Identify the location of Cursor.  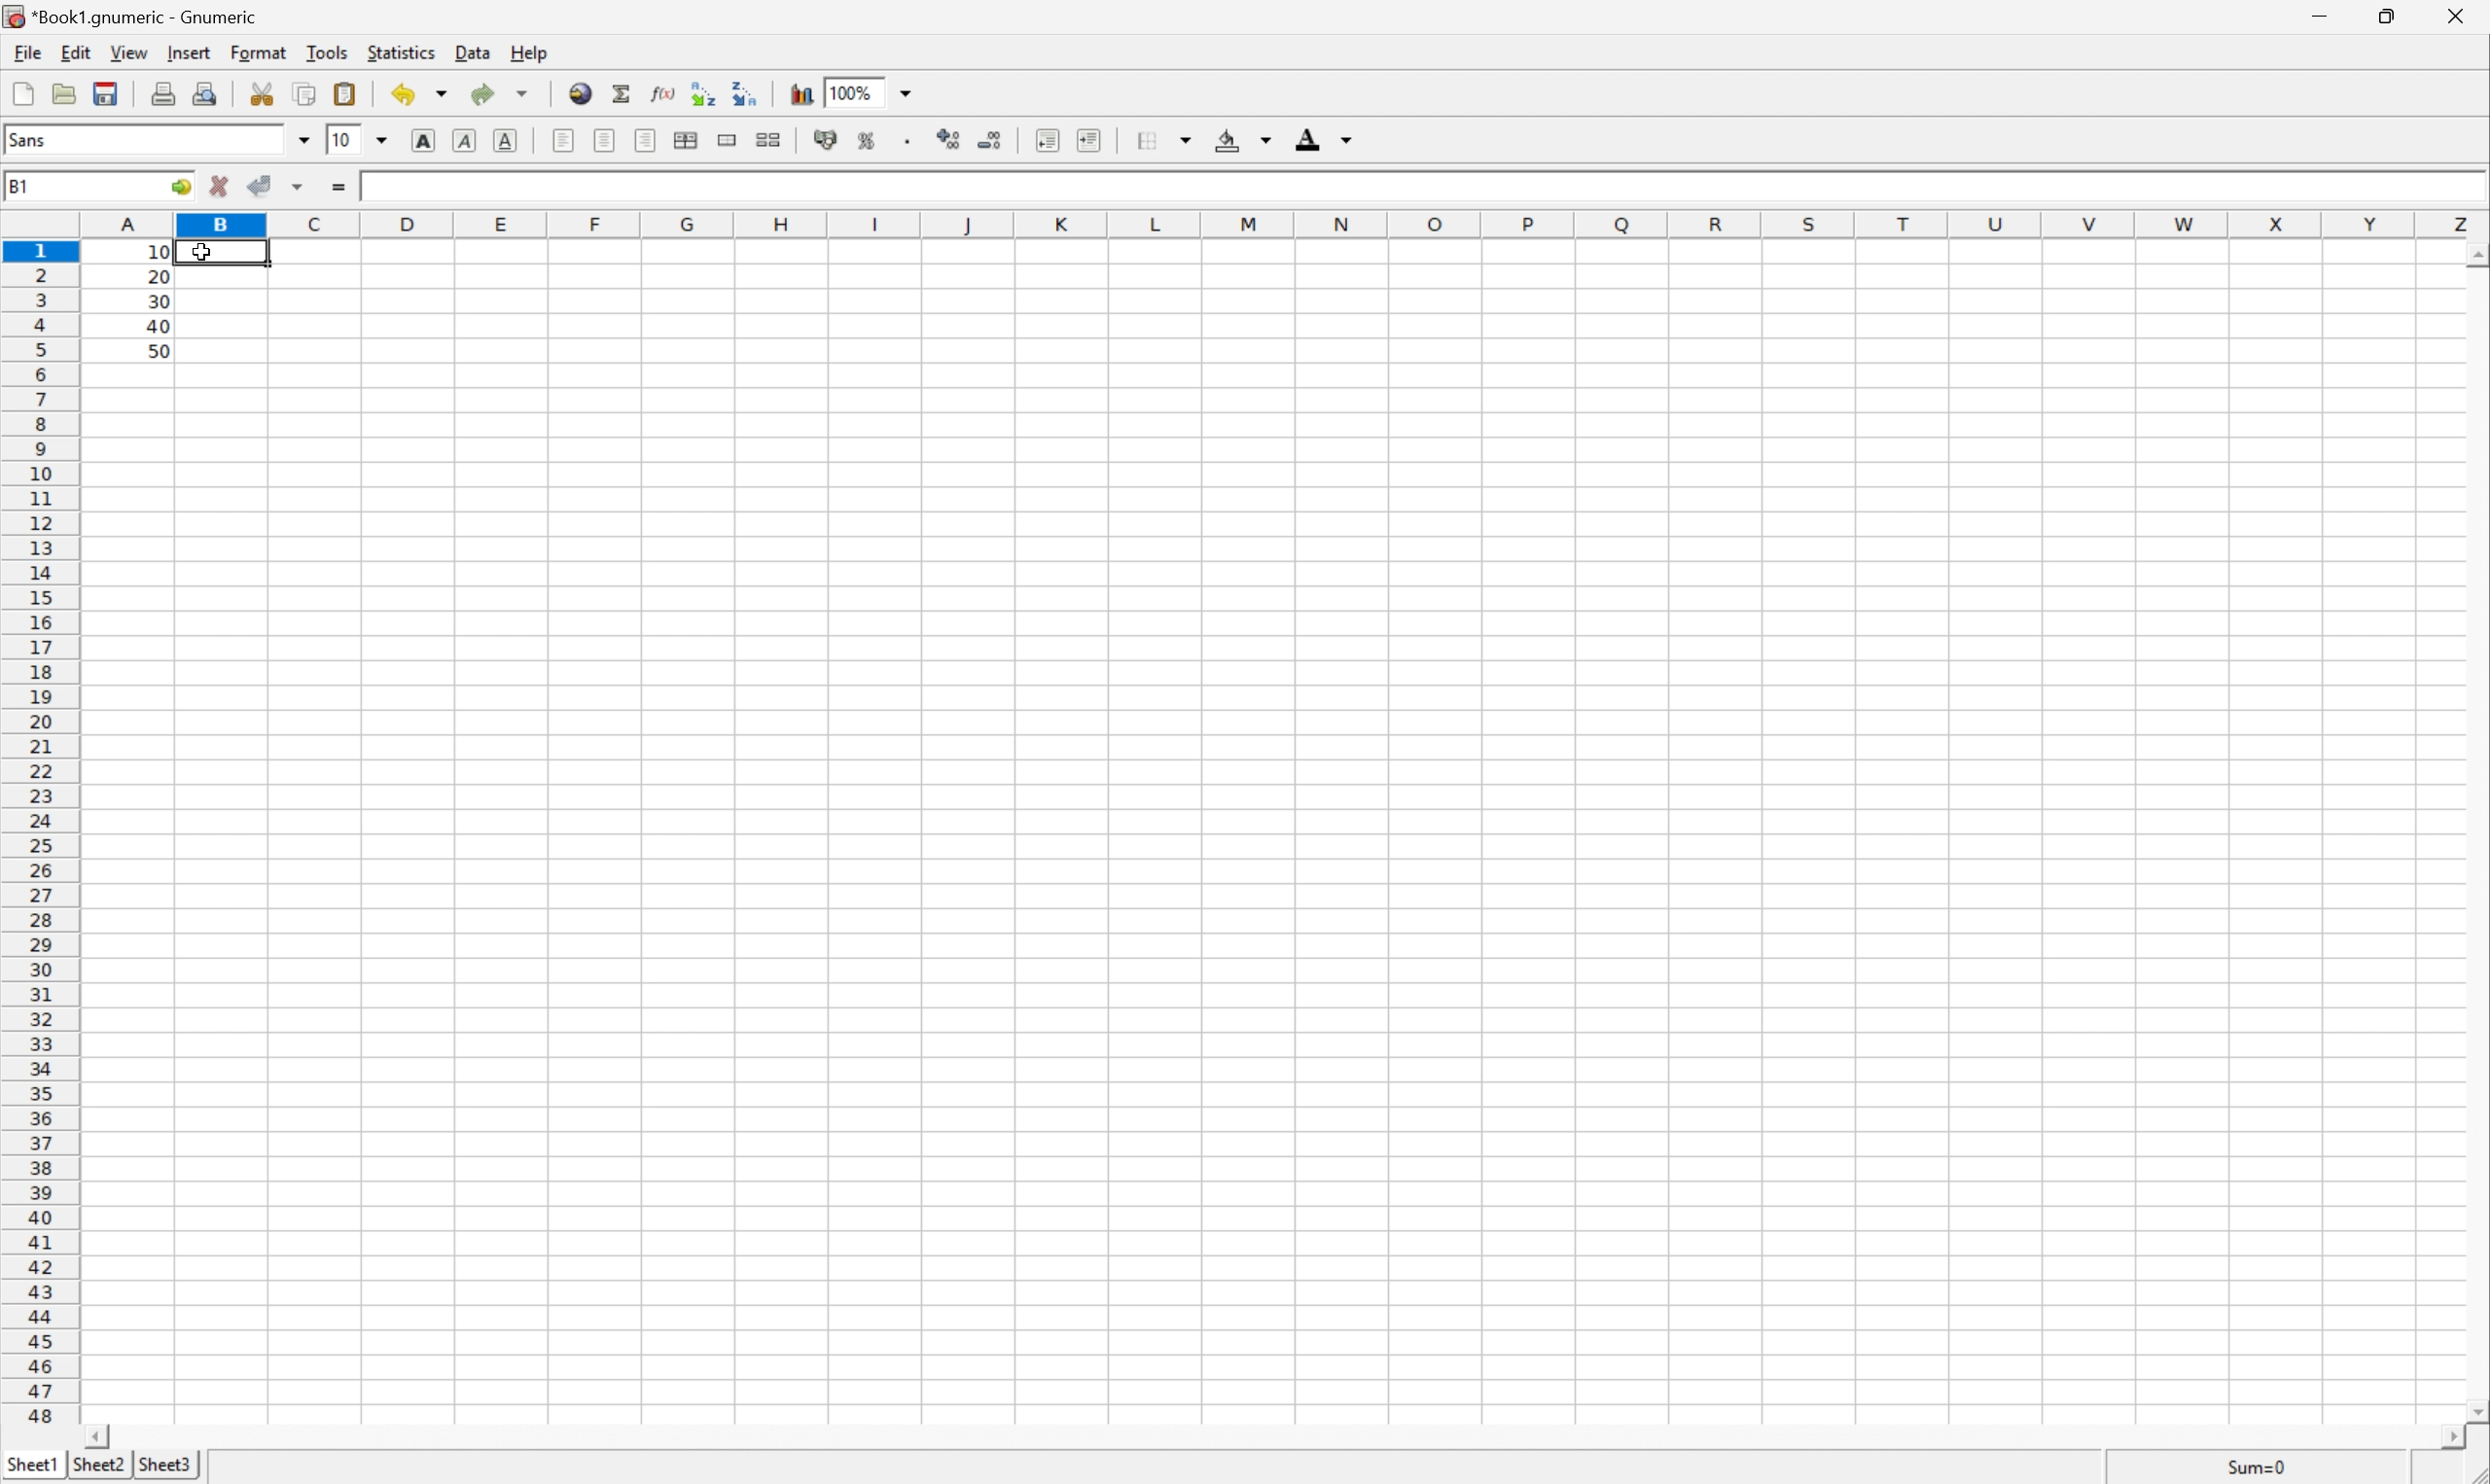
(201, 249).